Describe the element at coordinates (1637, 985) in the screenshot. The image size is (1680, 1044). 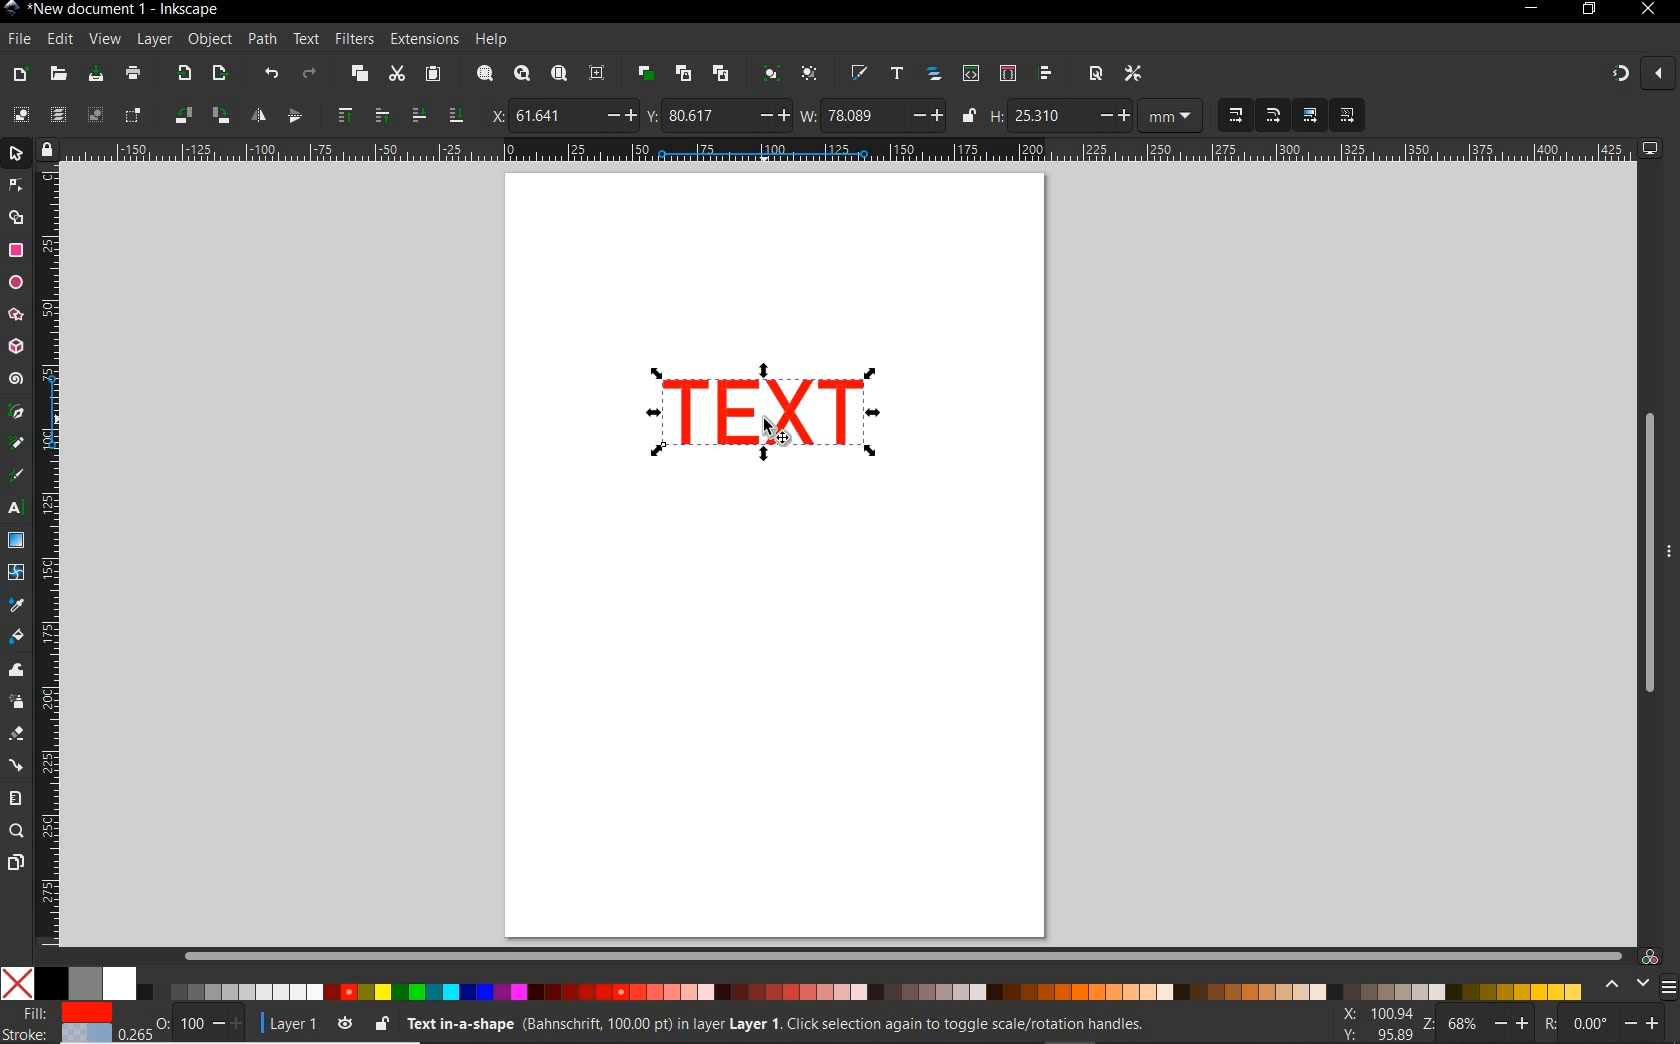
I see `select color palette` at that location.